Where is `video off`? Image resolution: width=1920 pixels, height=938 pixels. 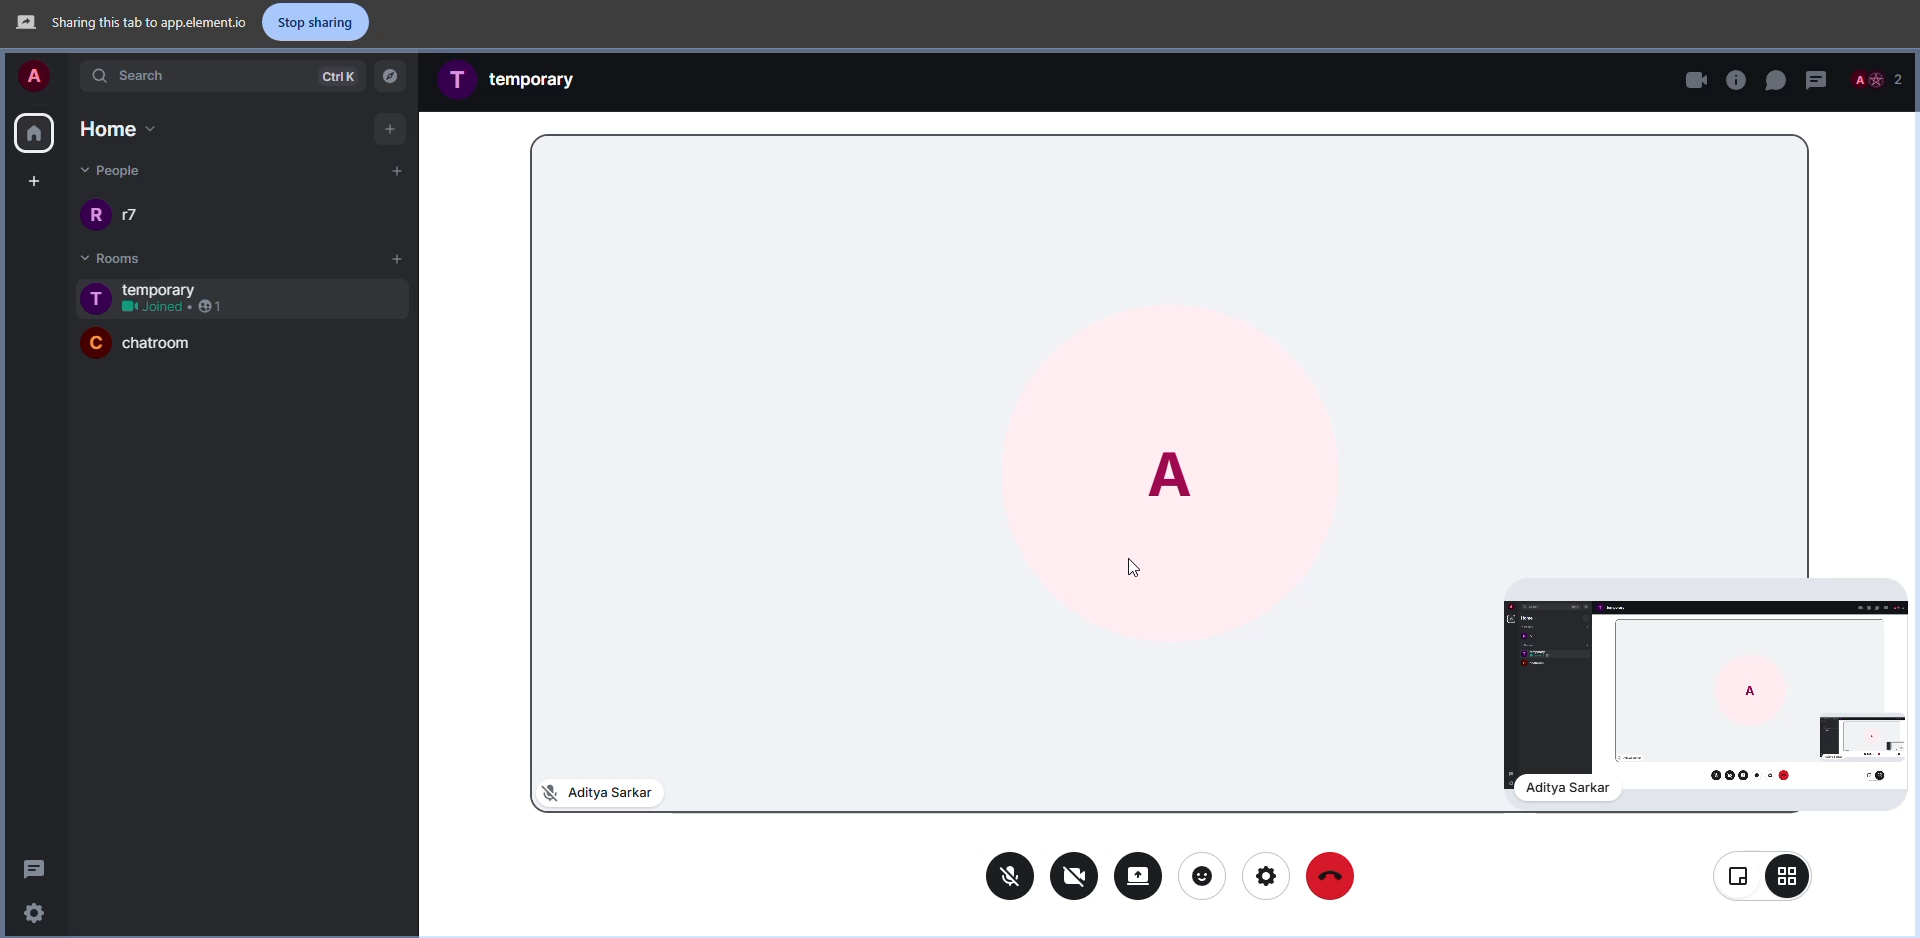 video off is located at coordinates (1075, 874).